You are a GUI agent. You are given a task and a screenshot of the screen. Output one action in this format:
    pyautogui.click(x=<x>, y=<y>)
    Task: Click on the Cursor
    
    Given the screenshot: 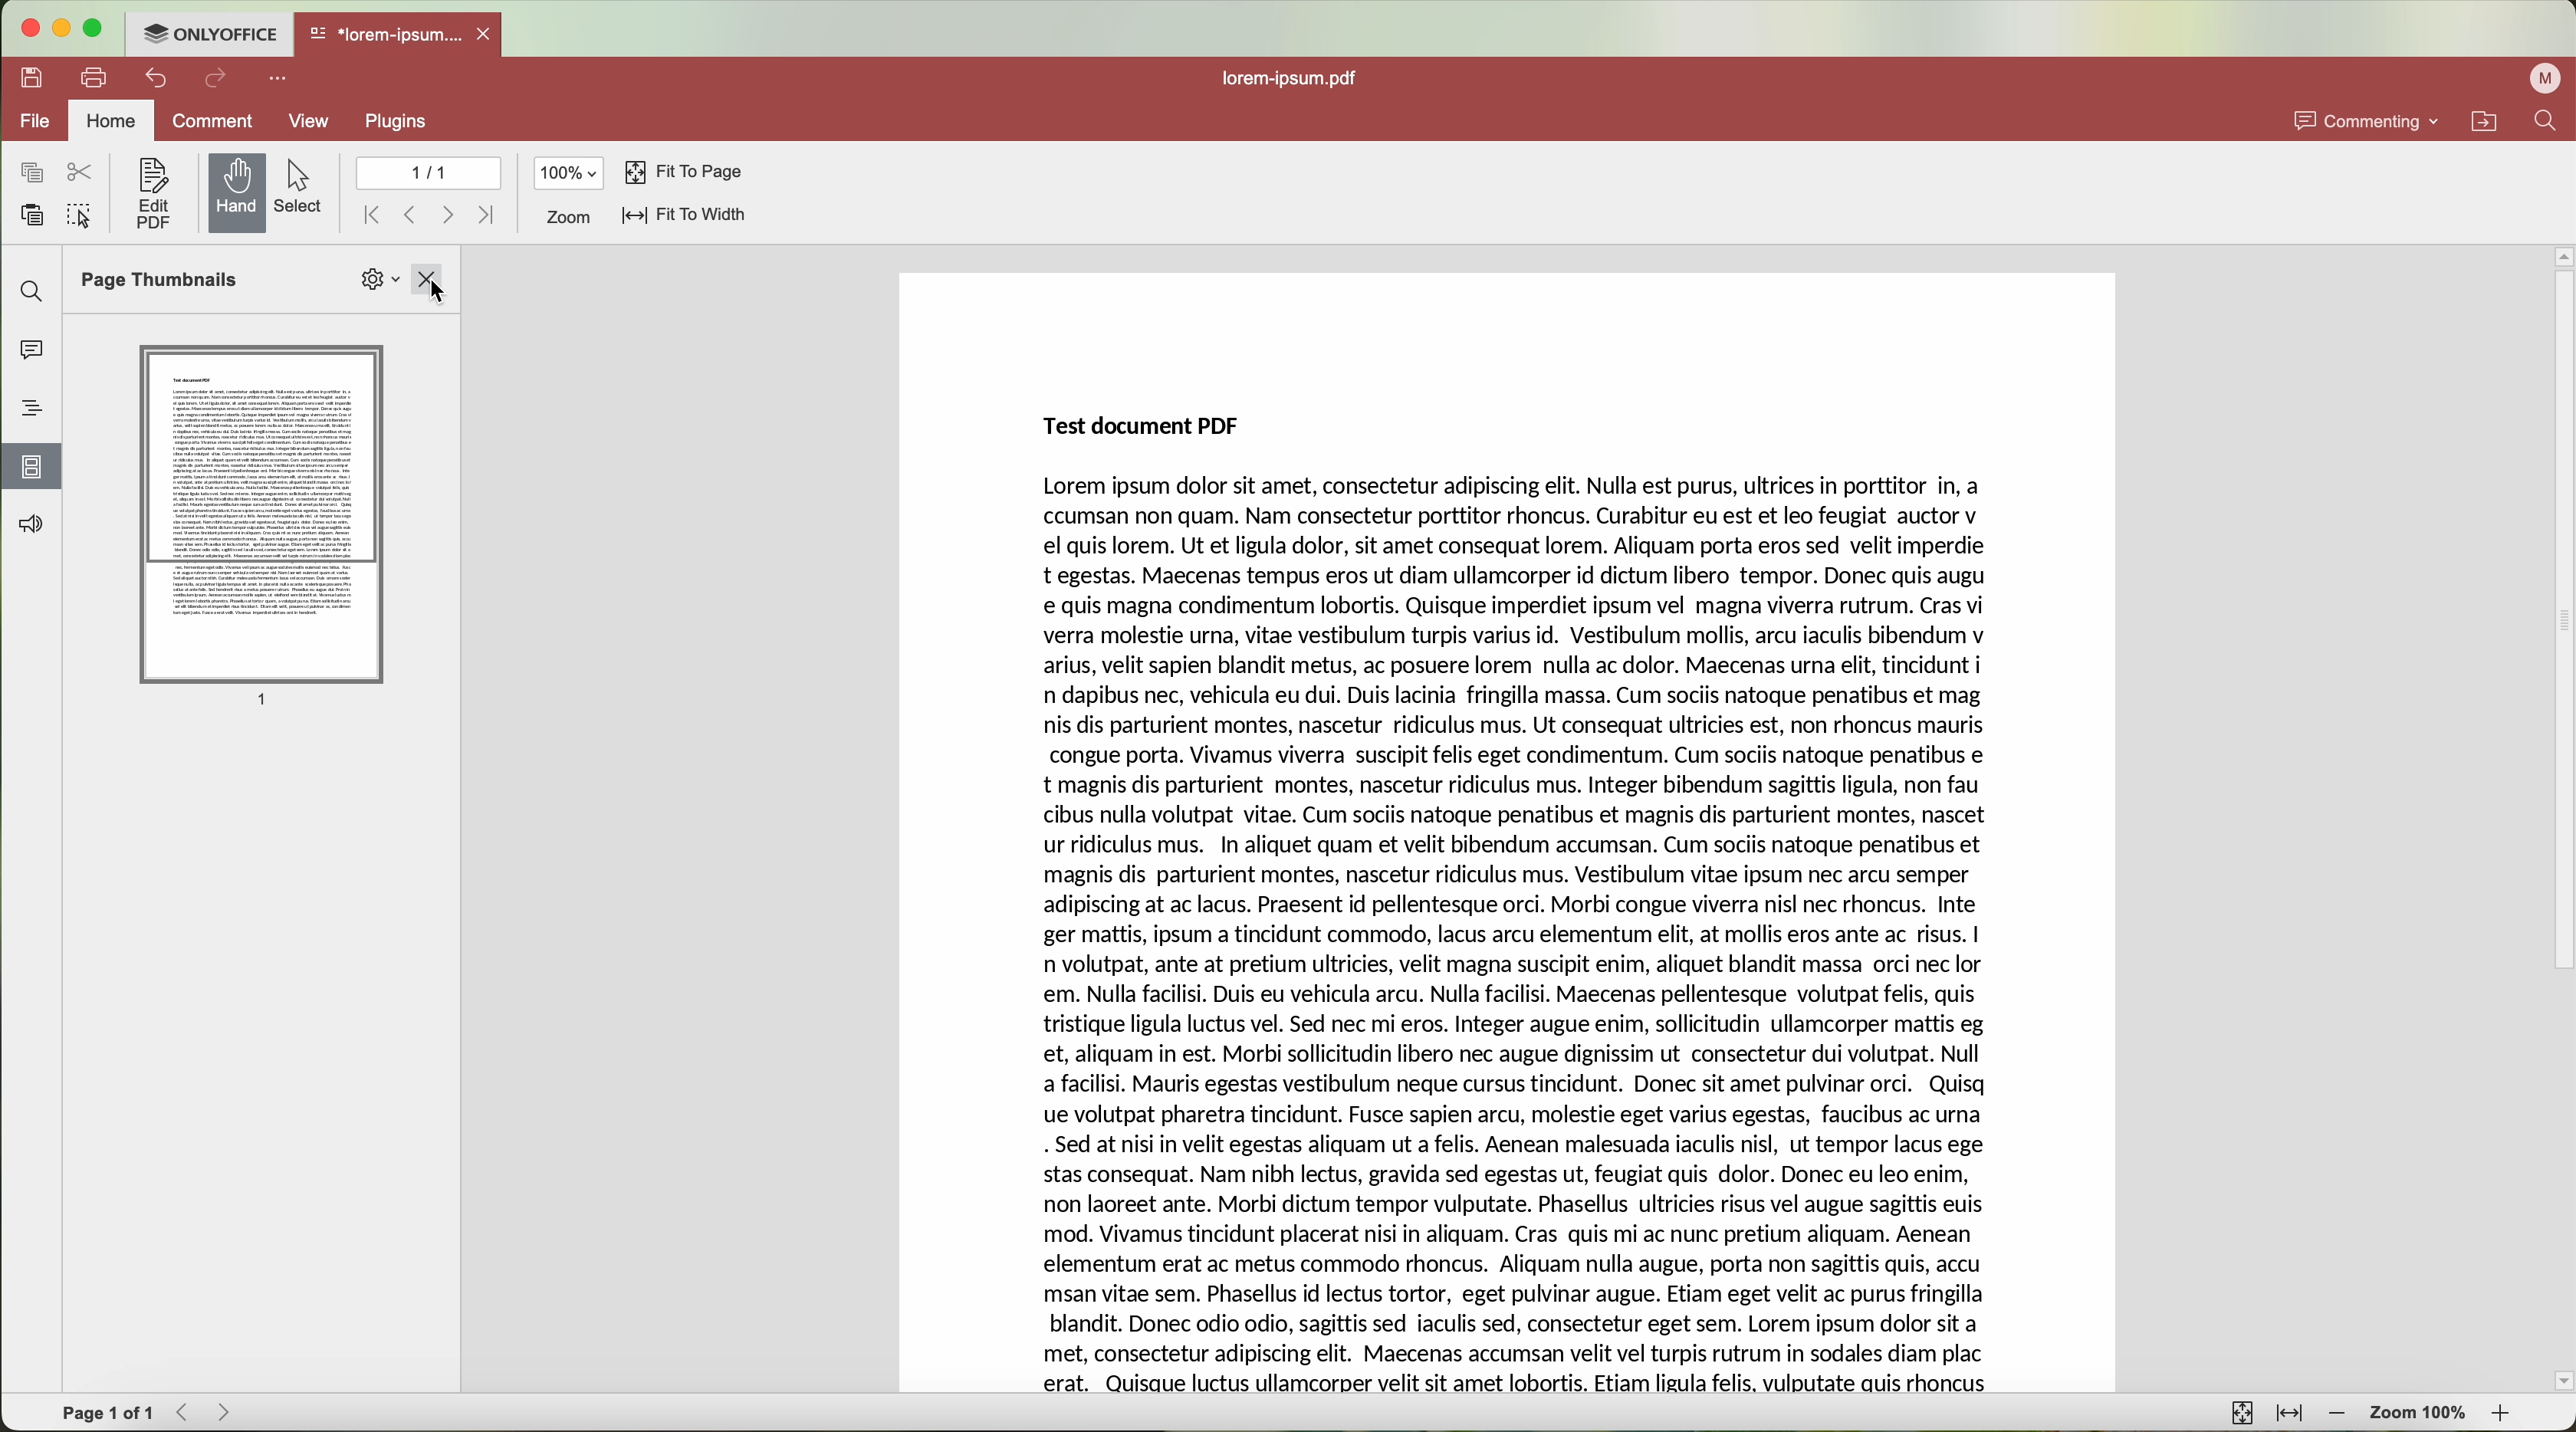 What is the action you would take?
    pyautogui.click(x=441, y=299)
    